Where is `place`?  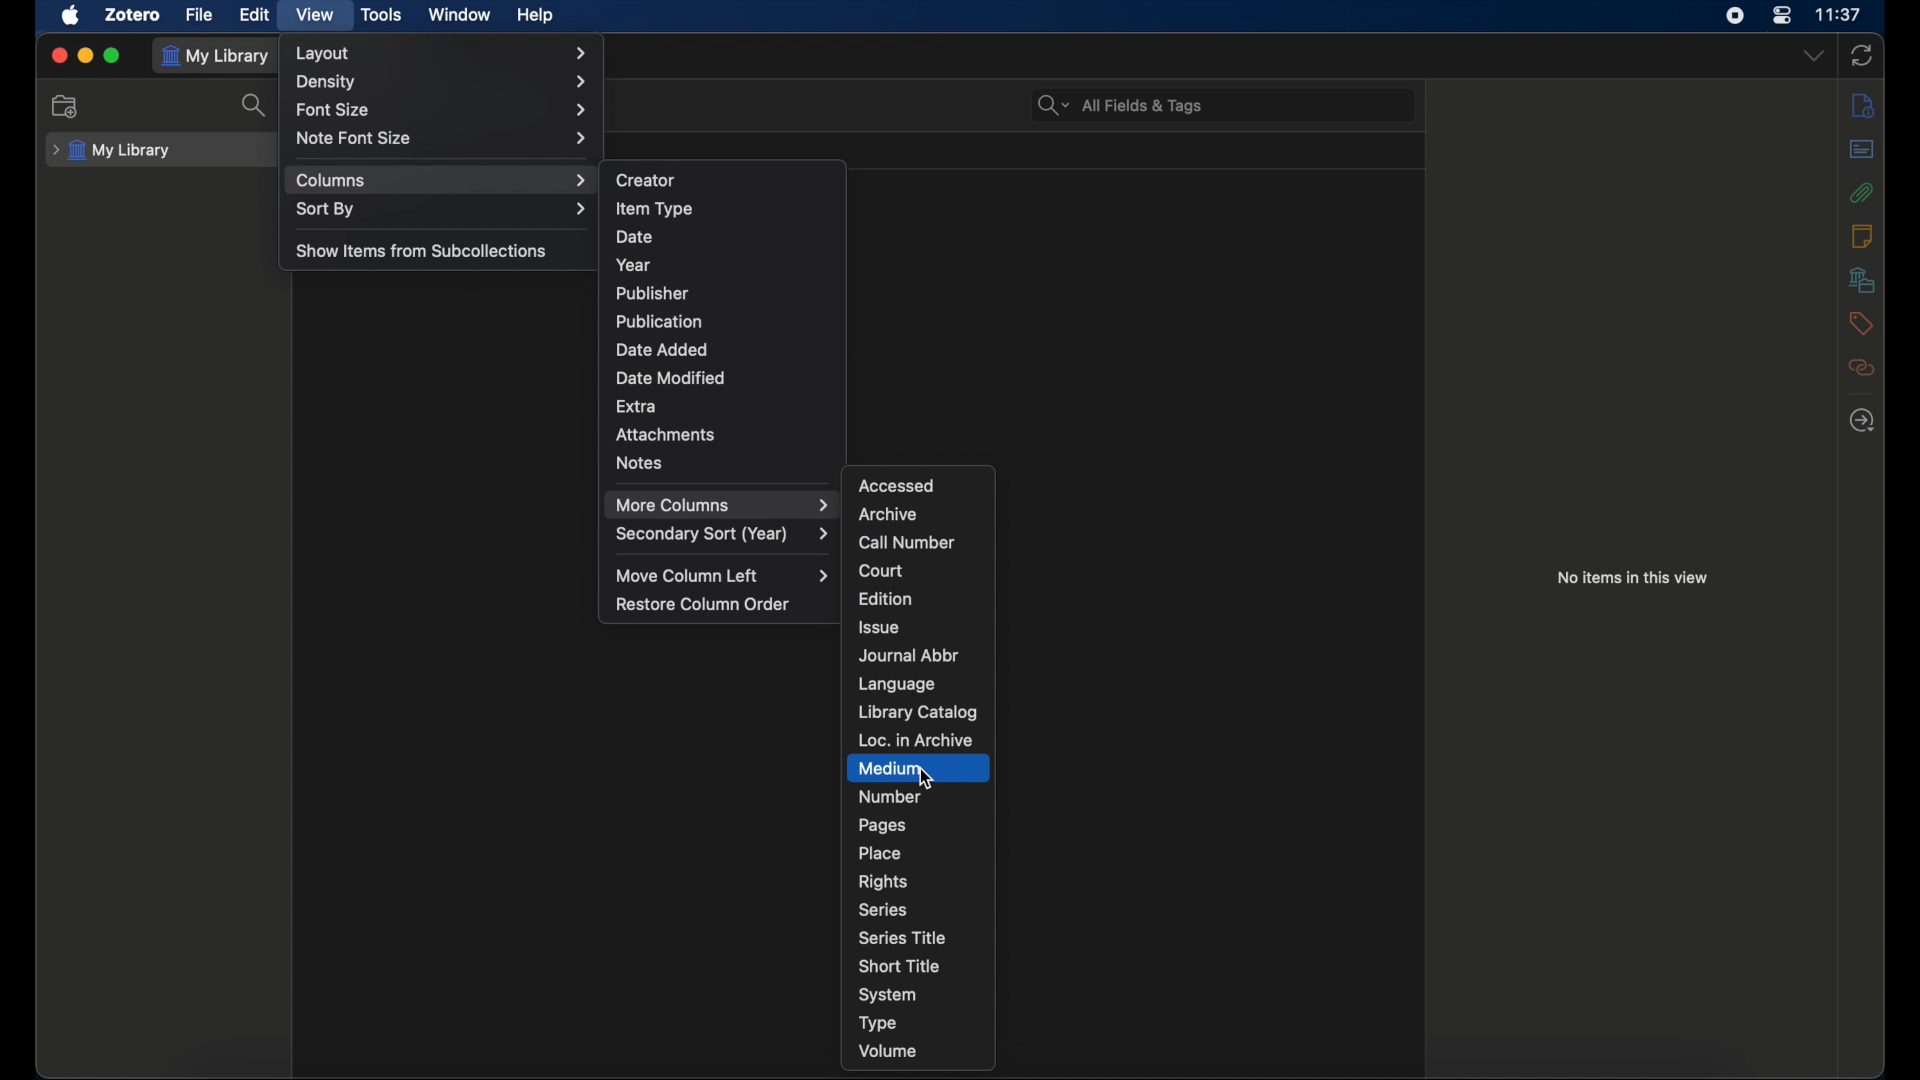 place is located at coordinates (882, 853).